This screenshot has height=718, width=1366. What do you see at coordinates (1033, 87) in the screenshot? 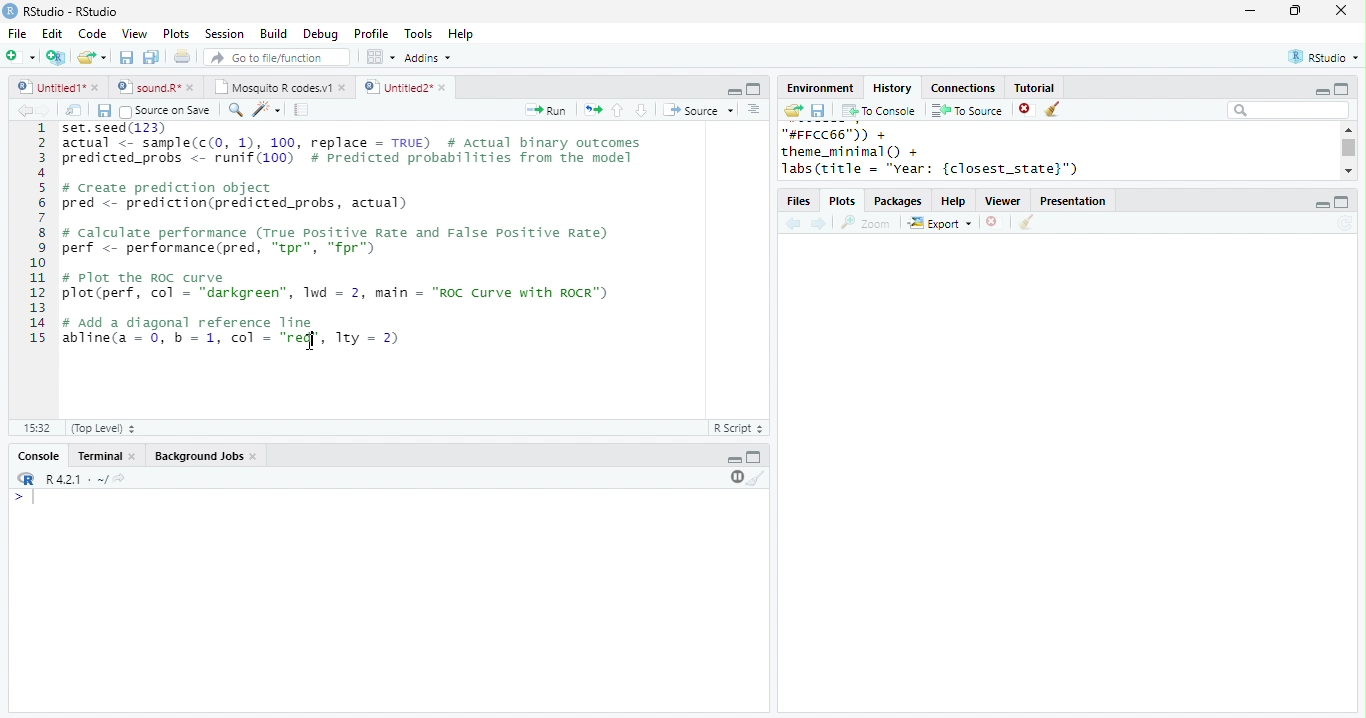
I see `Tutorial` at bounding box center [1033, 87].